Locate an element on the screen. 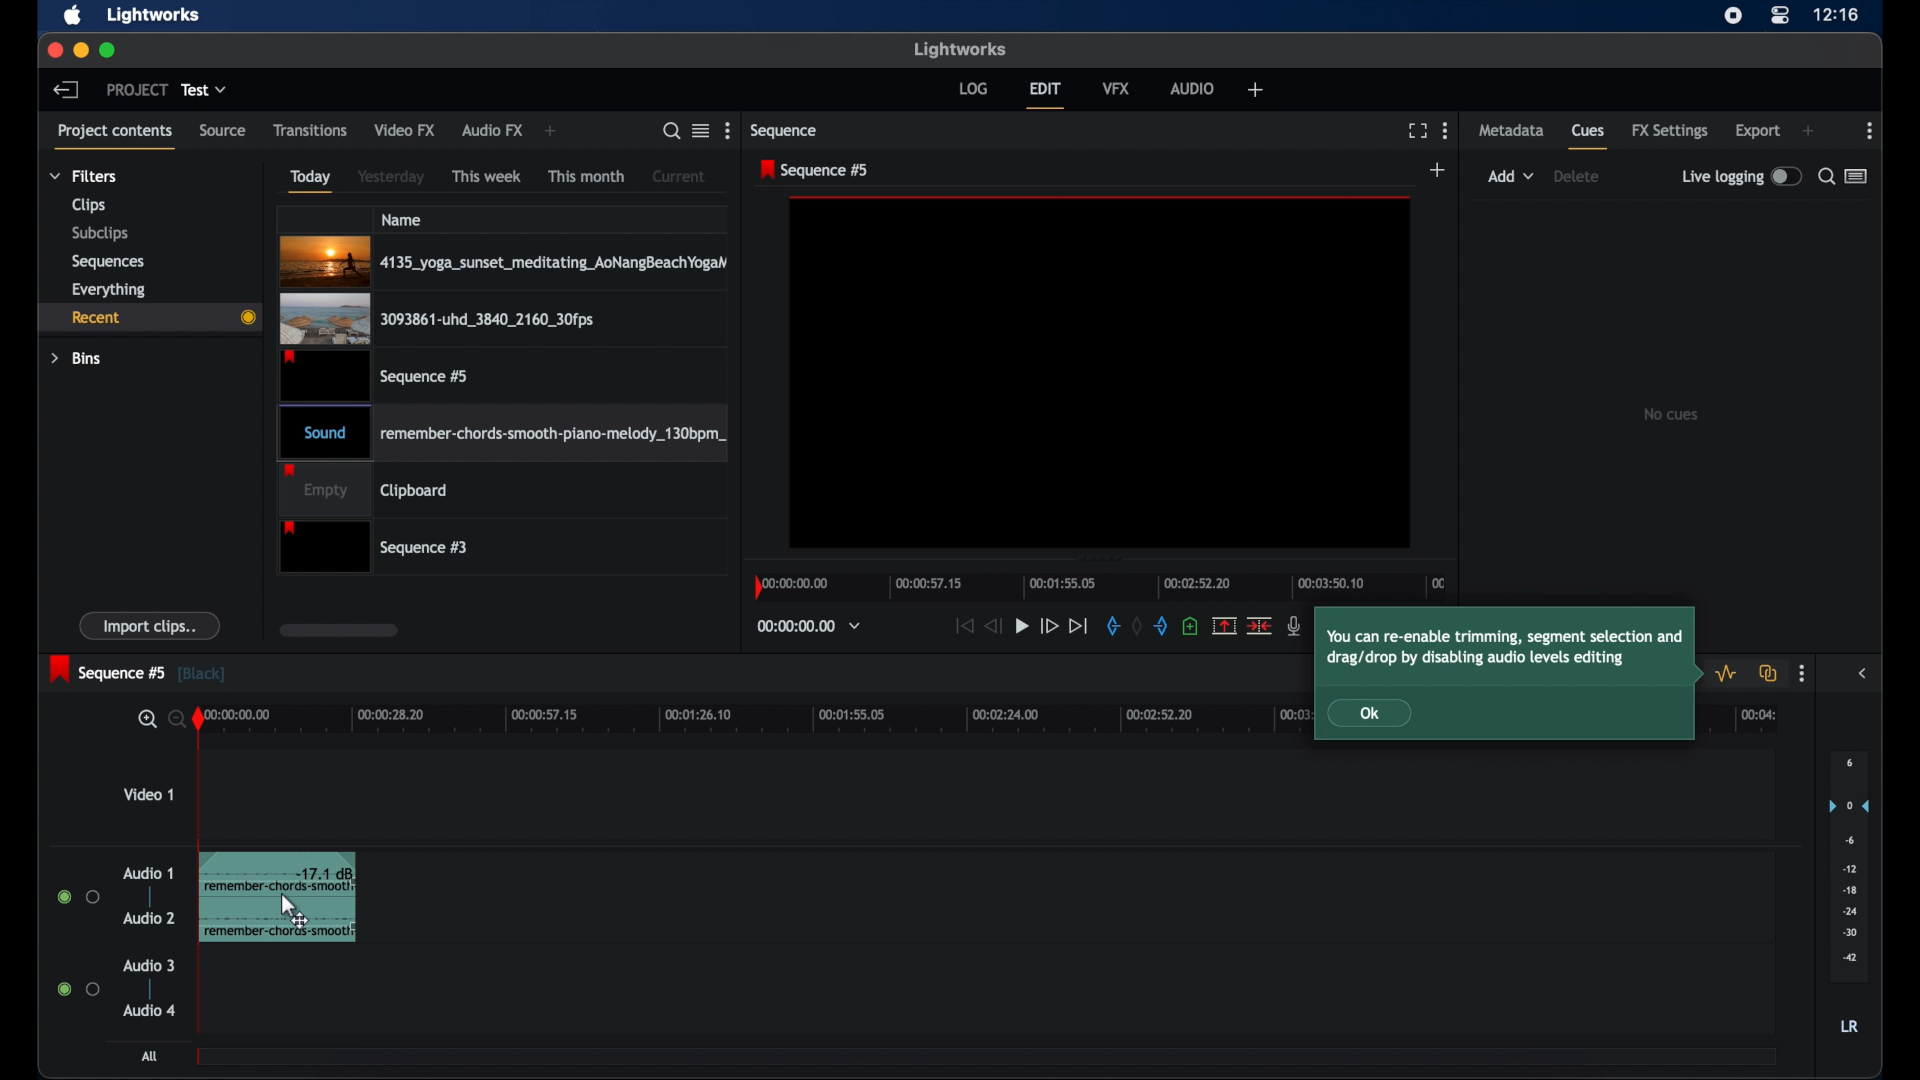 The image size is (1920, 1080). Ok is located at coordinates (1381, 714).